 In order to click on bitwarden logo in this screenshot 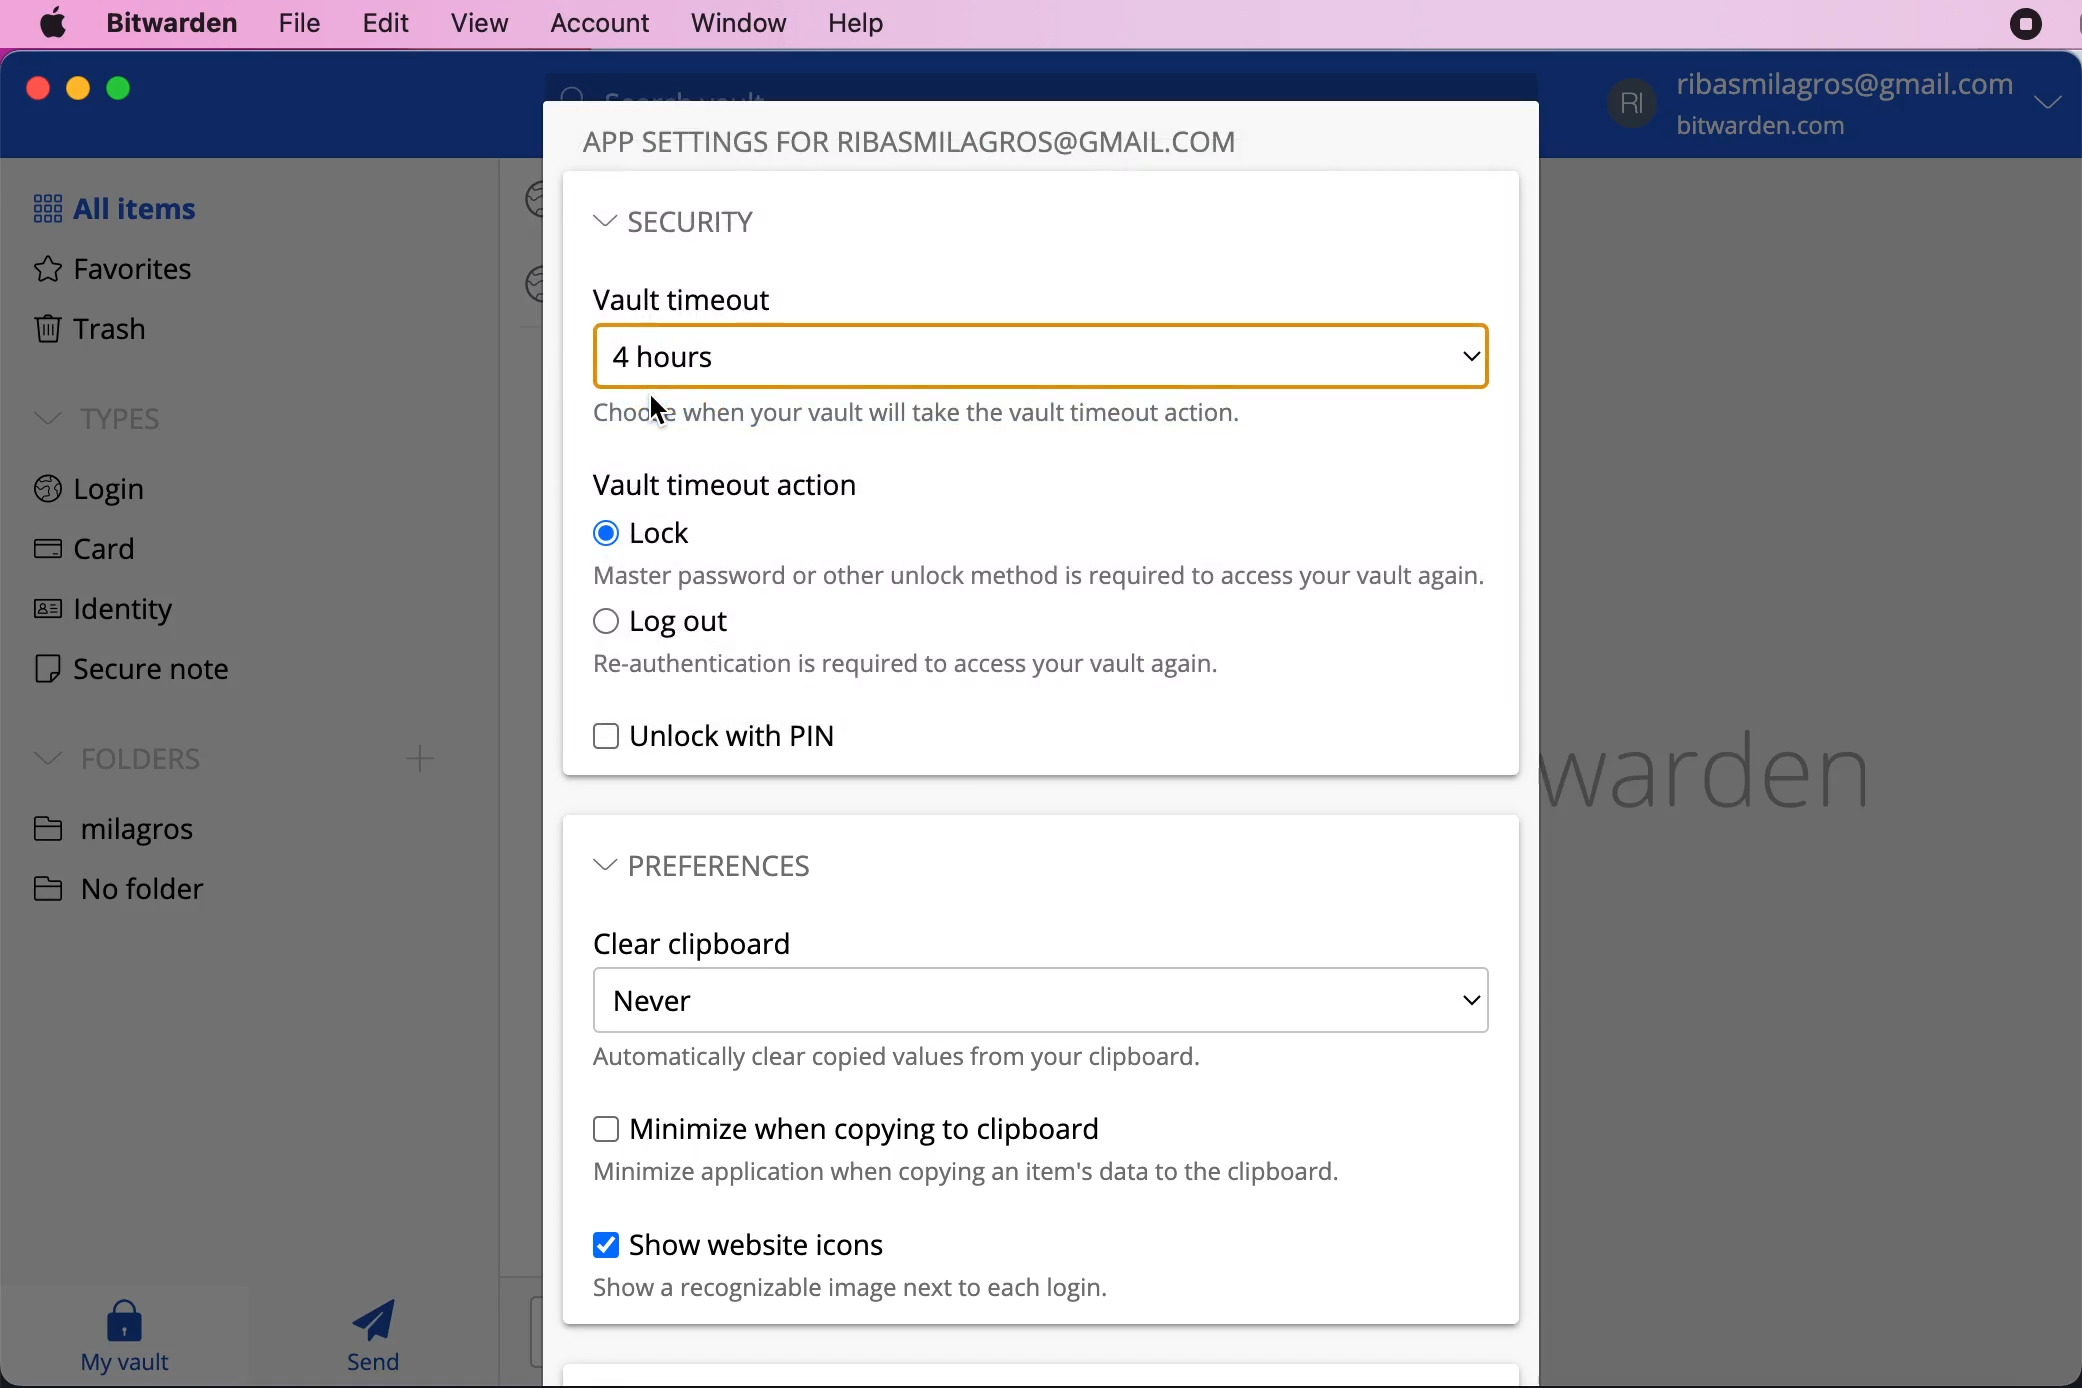, I will do `click(1744, 760)`.